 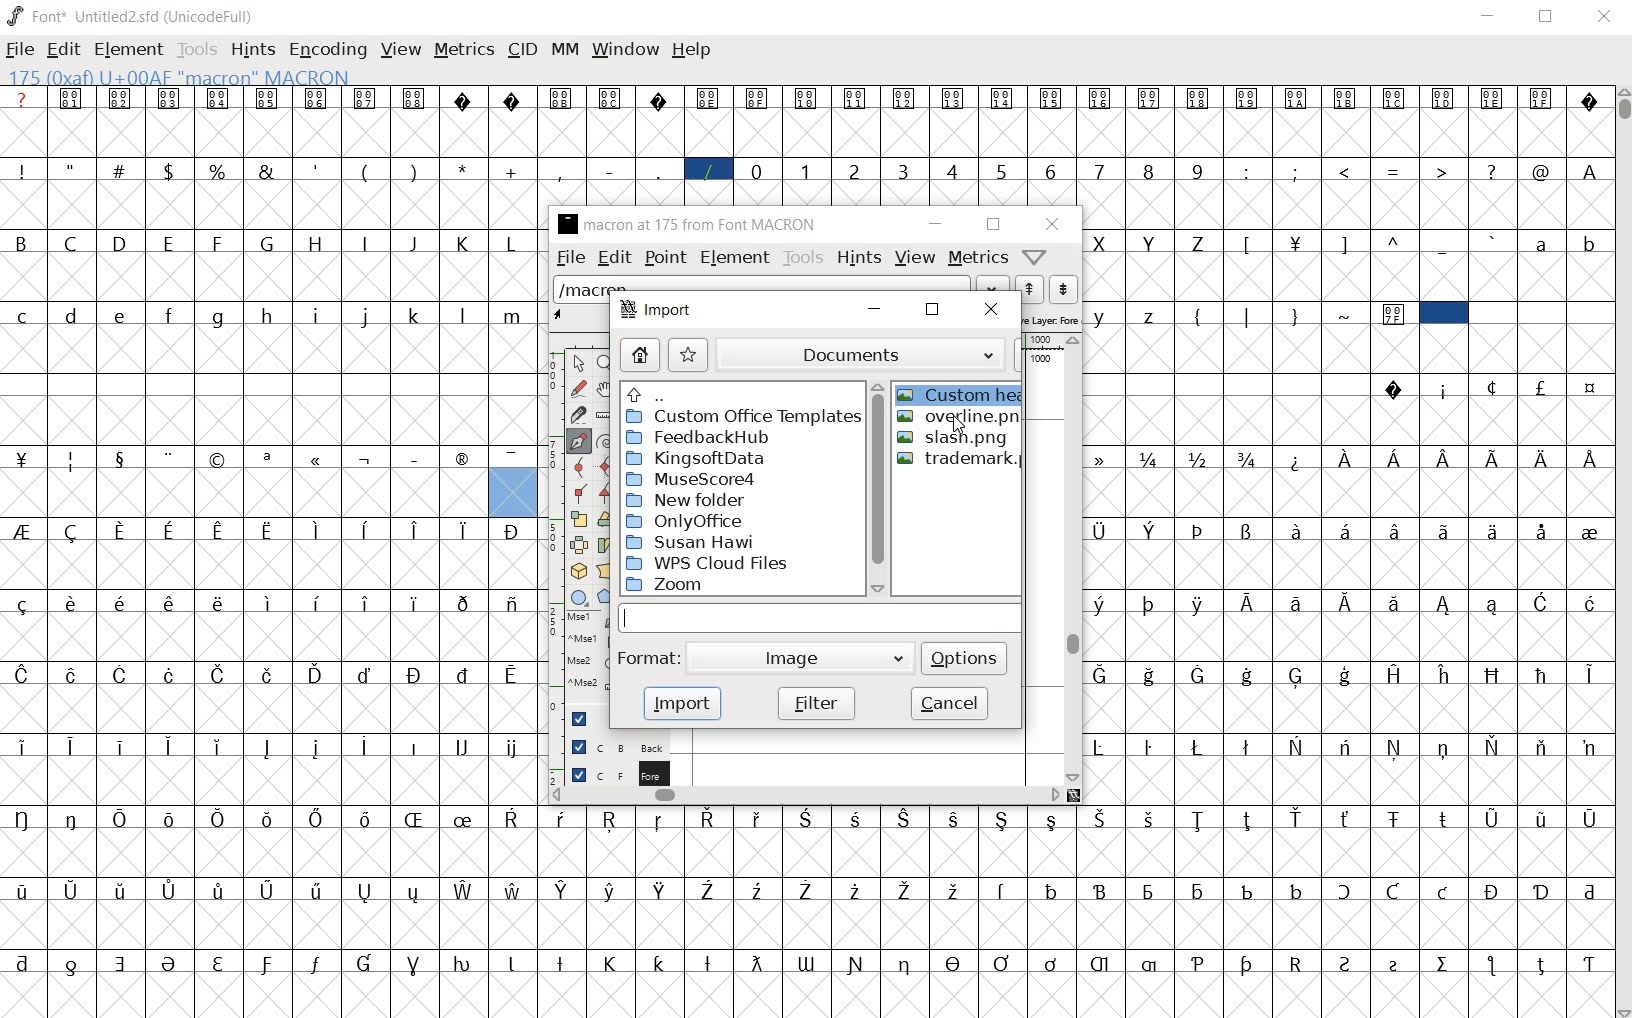 I want to click on Symbol, so click(x=1442, y=819).